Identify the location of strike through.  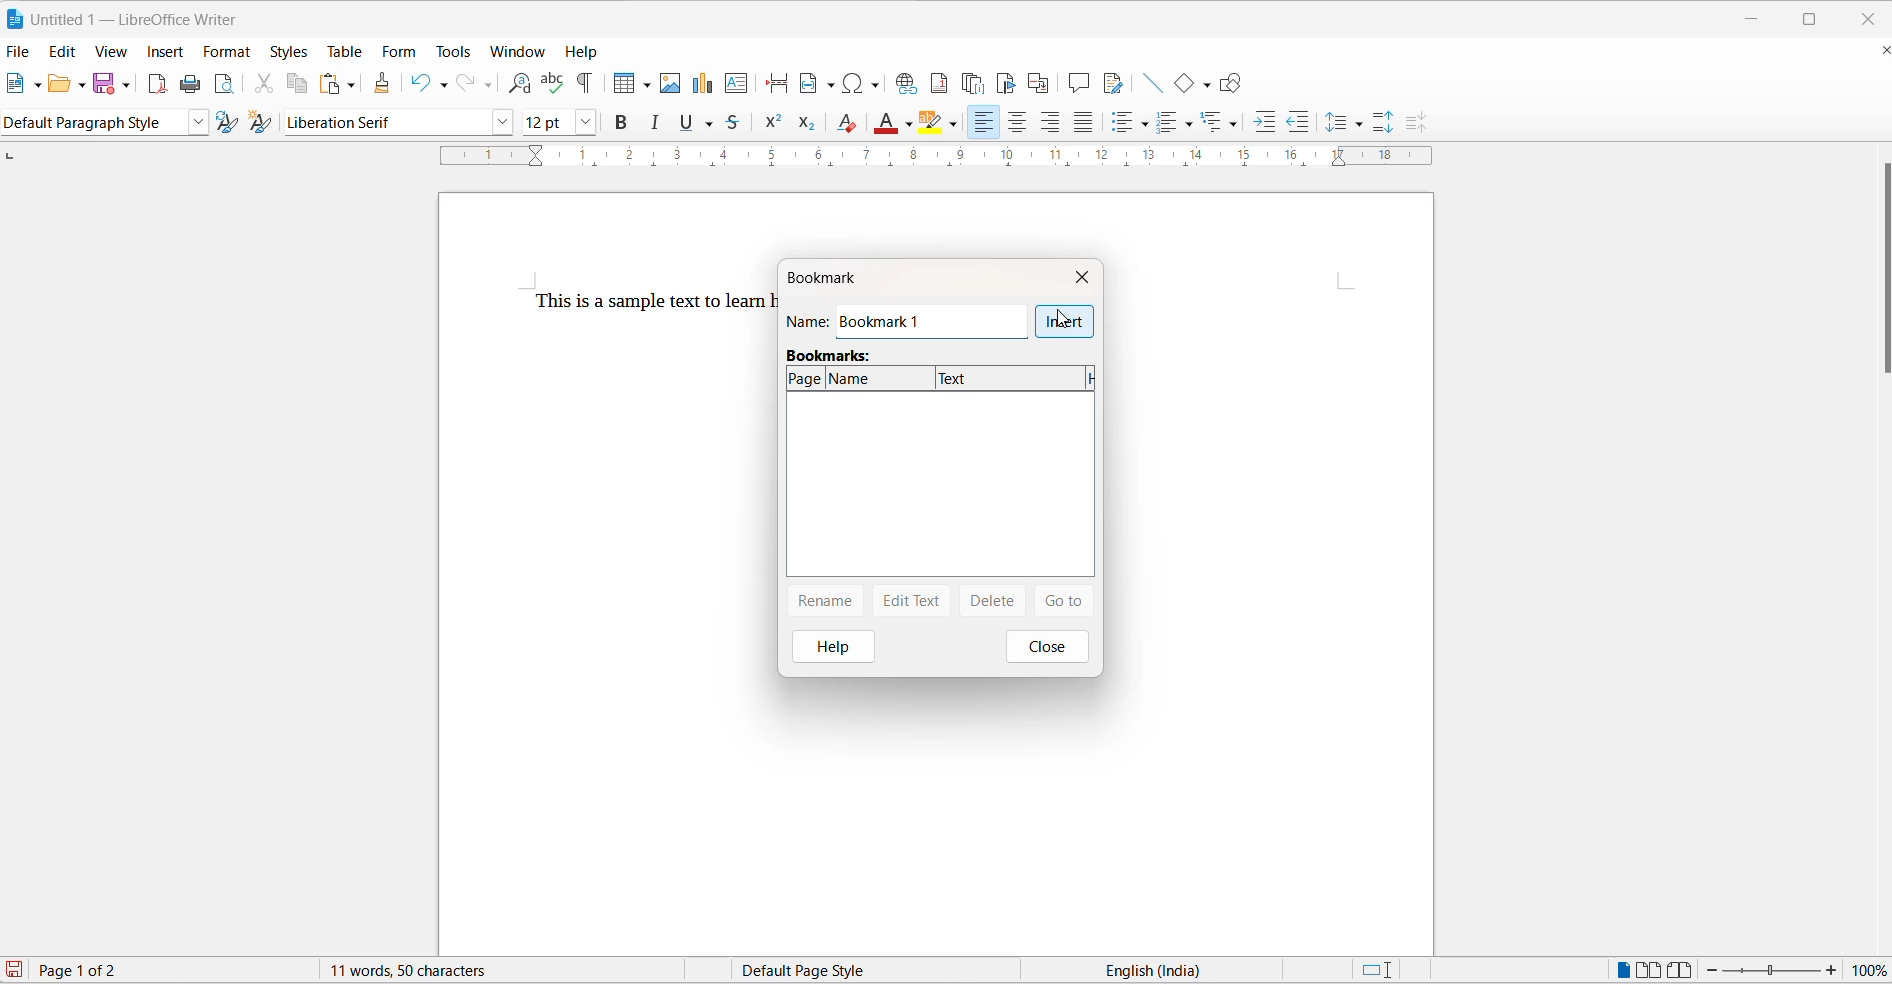
(740, 125).